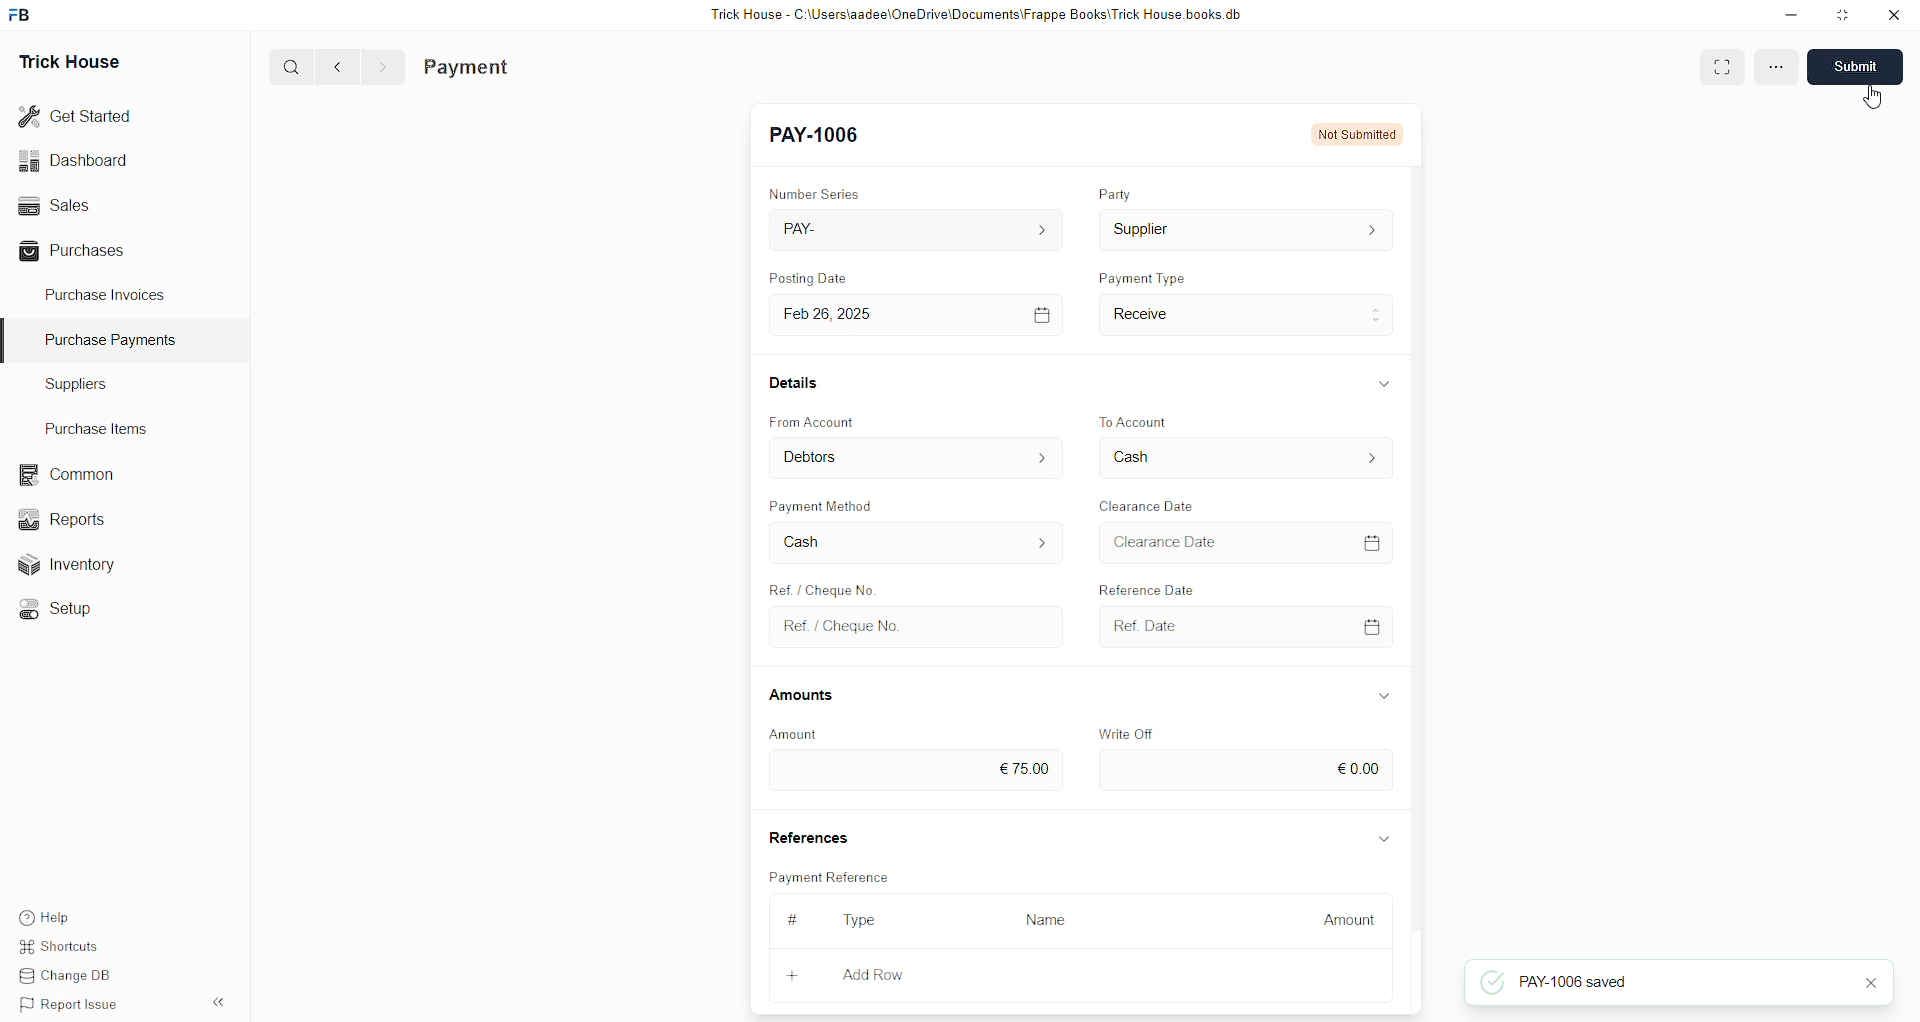 This screenshot has height=1022, width=1920. Describe the element at coordinates (293, 67) in the screenshot. I see `search` at that location.